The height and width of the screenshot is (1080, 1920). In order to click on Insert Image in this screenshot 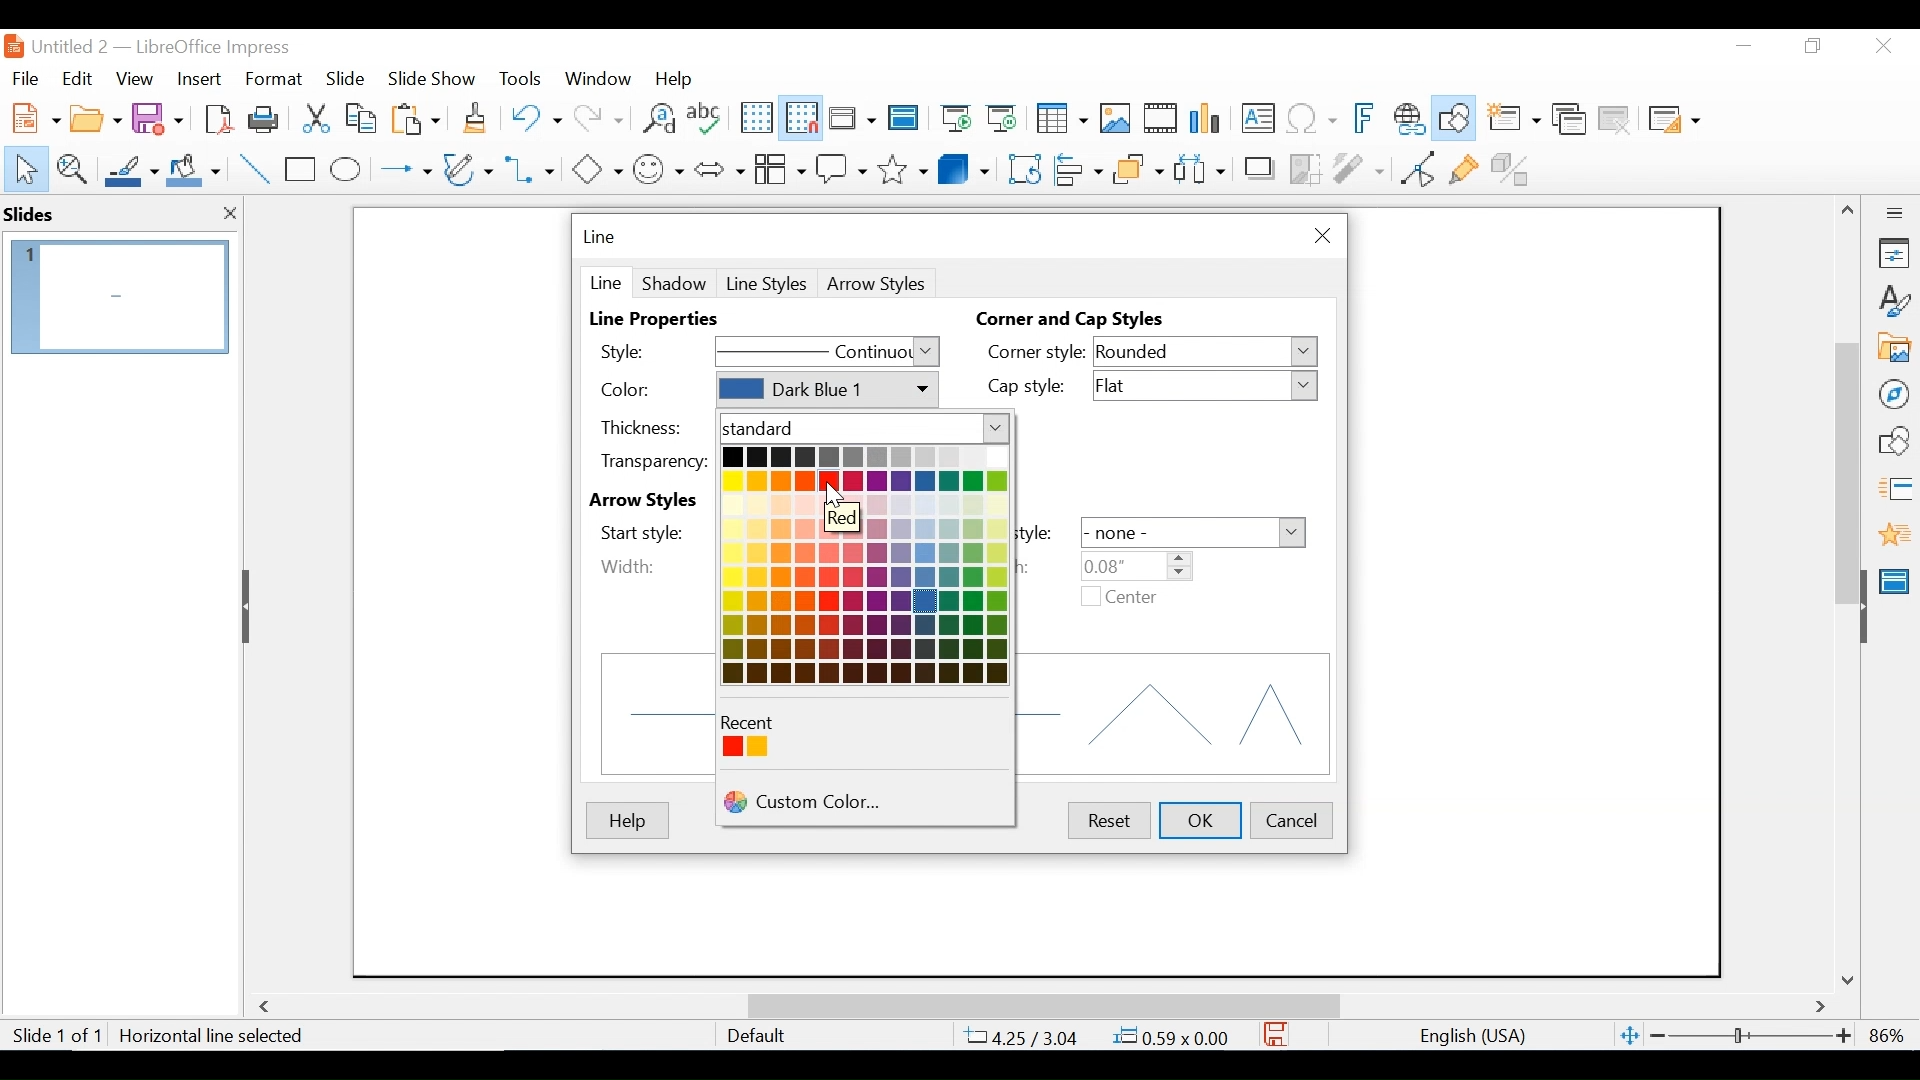, I will do `click(1114, 119)`.